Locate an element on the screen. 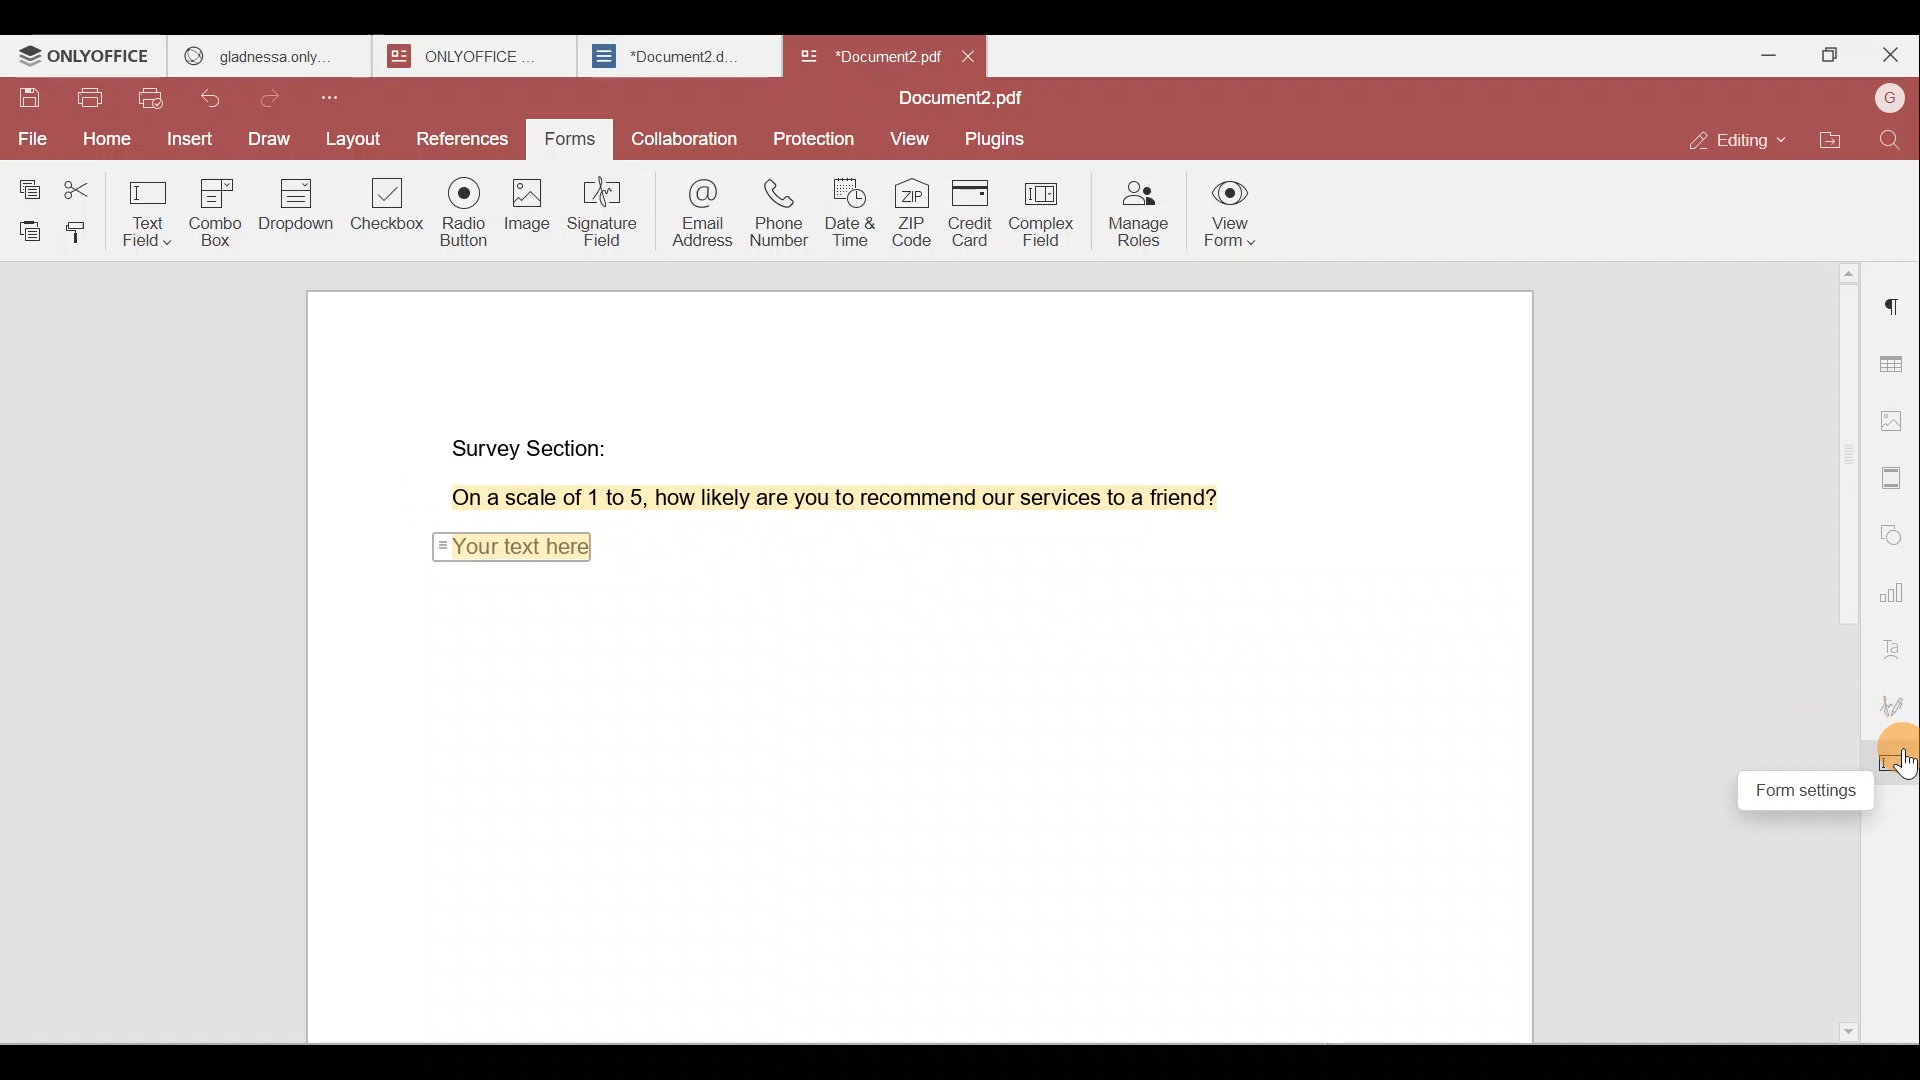 The width and height of the screenshot is (1920, 1080). Undo is located at coordinates (221, 102).